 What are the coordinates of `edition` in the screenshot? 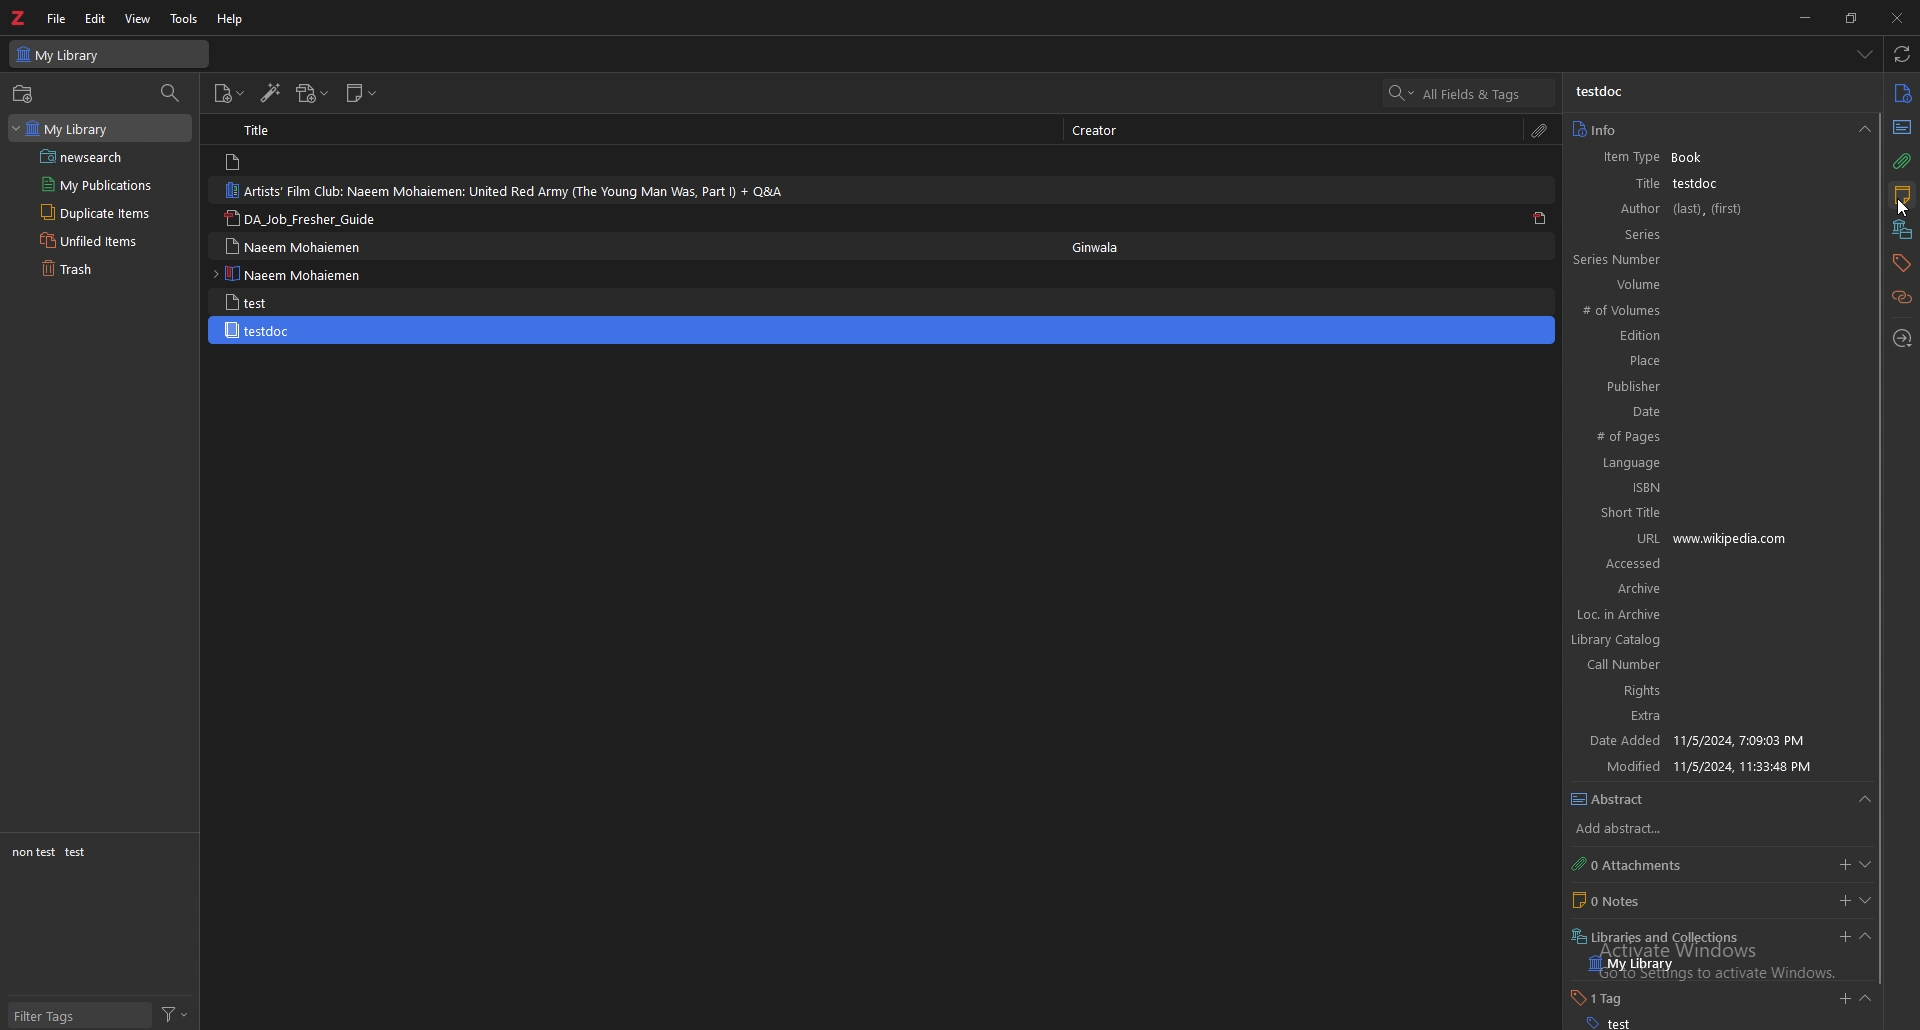 It's located at (1693, 336).